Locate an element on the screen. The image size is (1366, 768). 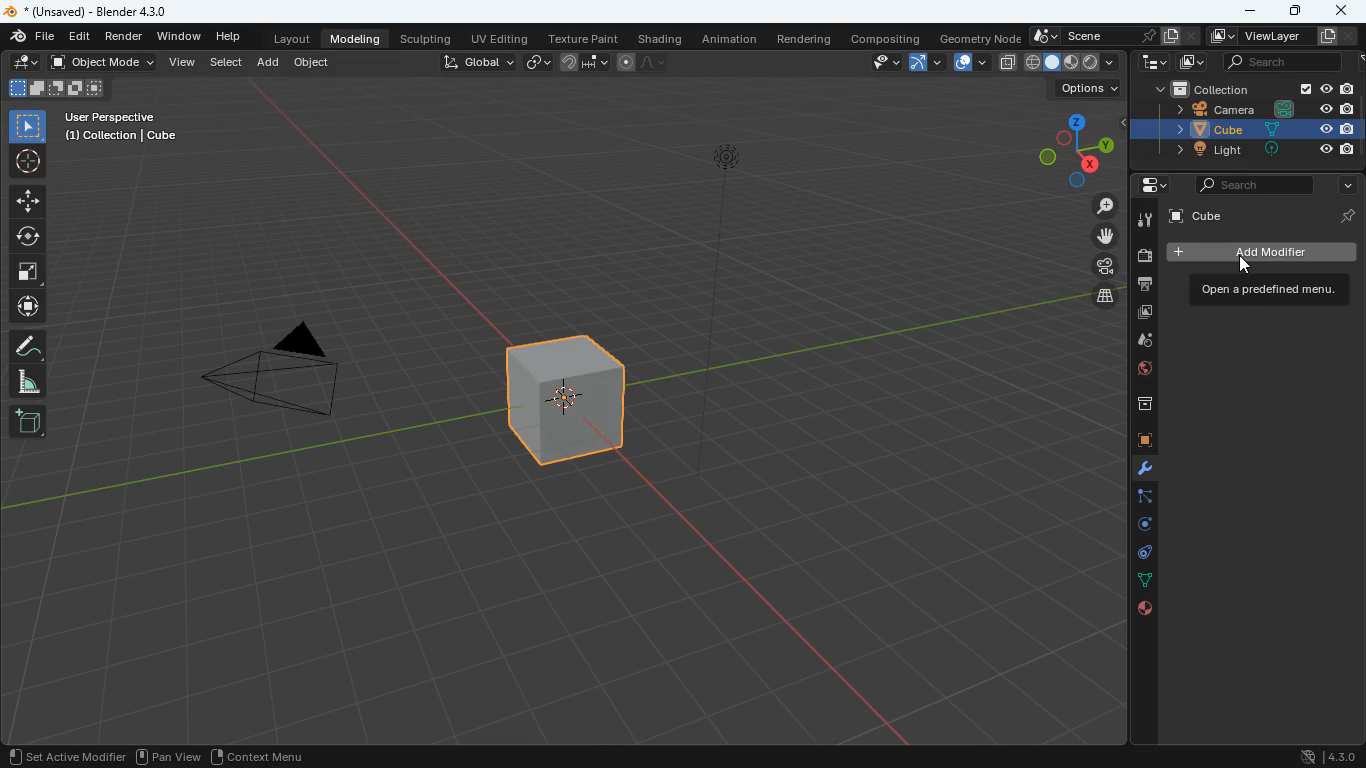
object is located at coordinates (311, 63).